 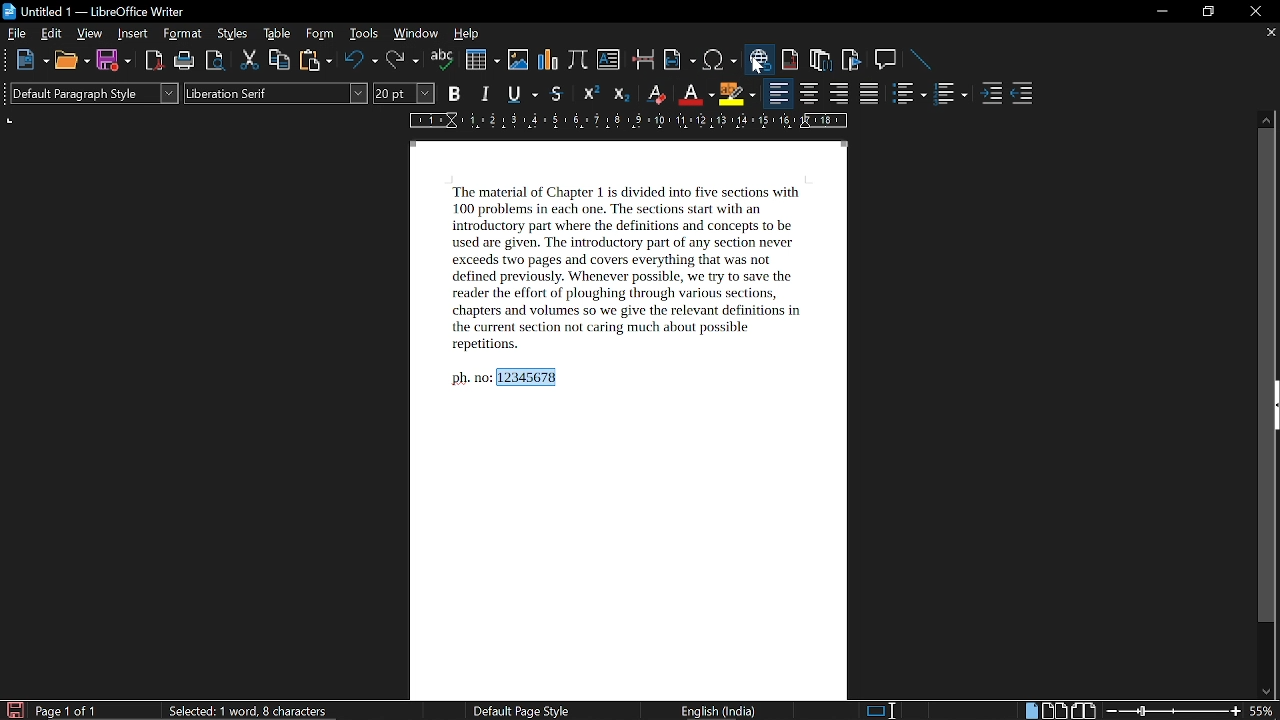 I want to click on insert bibliography, so click(x=850, y=61).